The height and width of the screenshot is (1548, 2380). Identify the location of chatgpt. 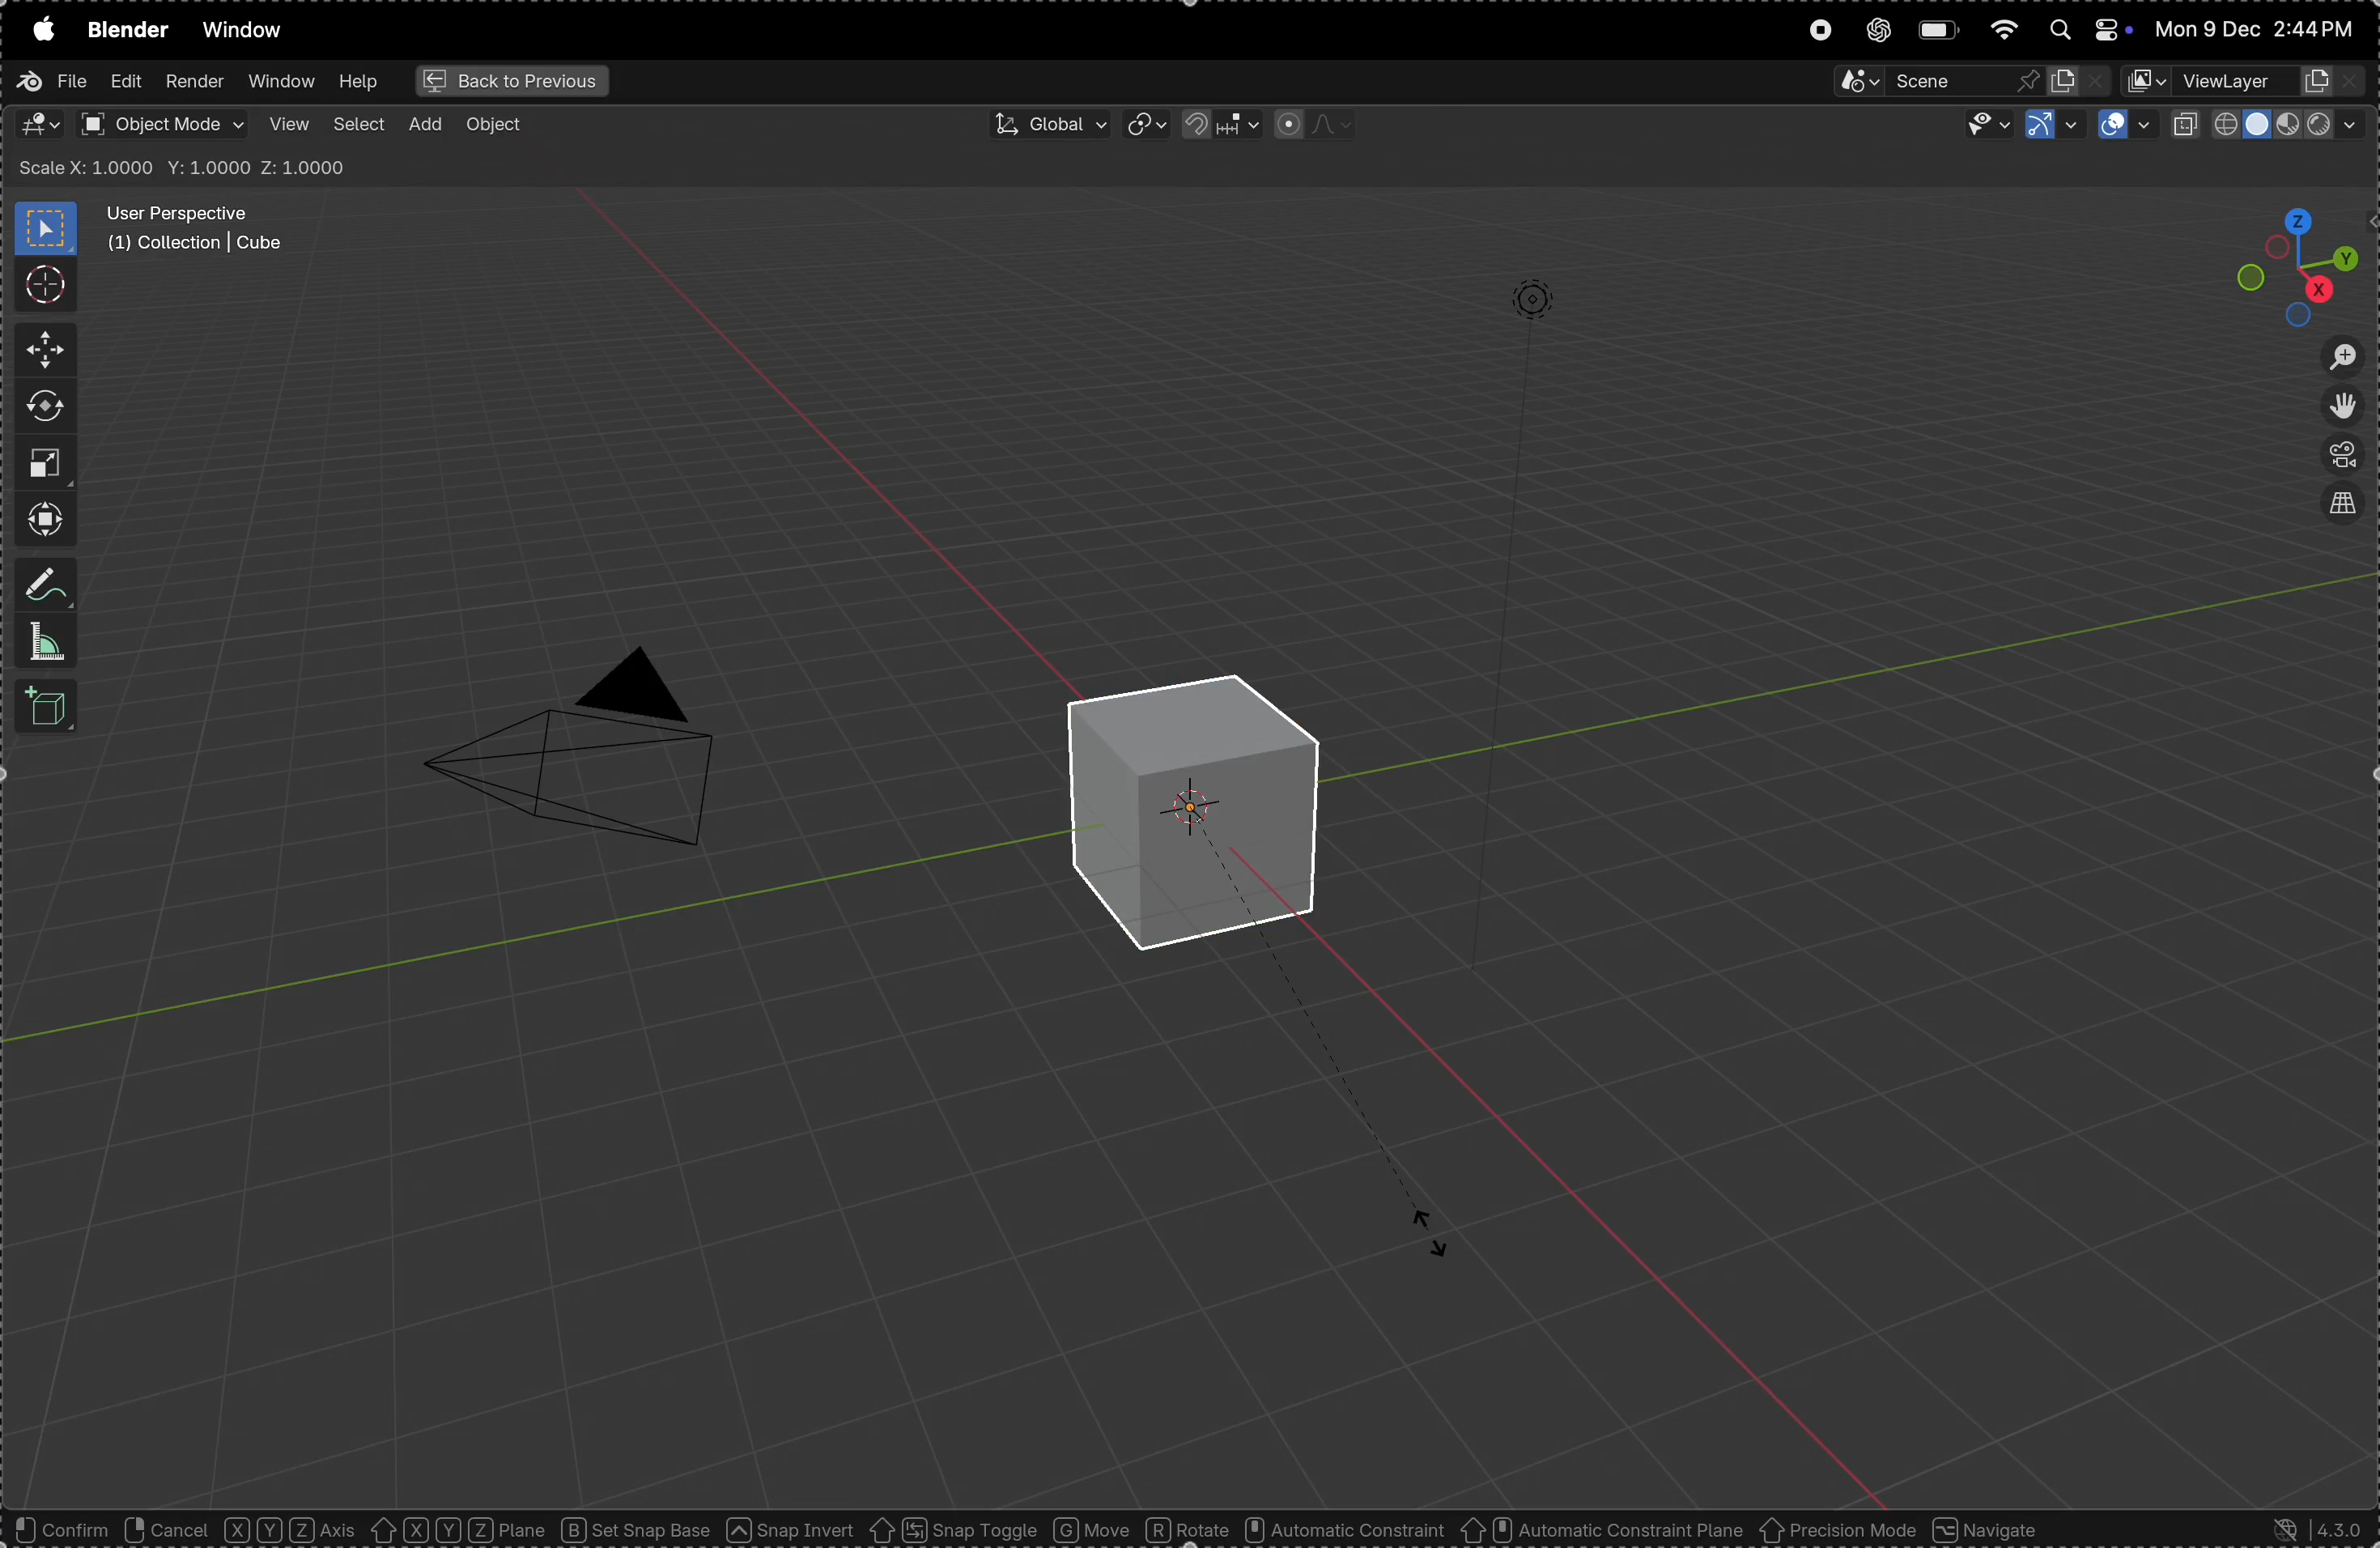
(1878, 31).